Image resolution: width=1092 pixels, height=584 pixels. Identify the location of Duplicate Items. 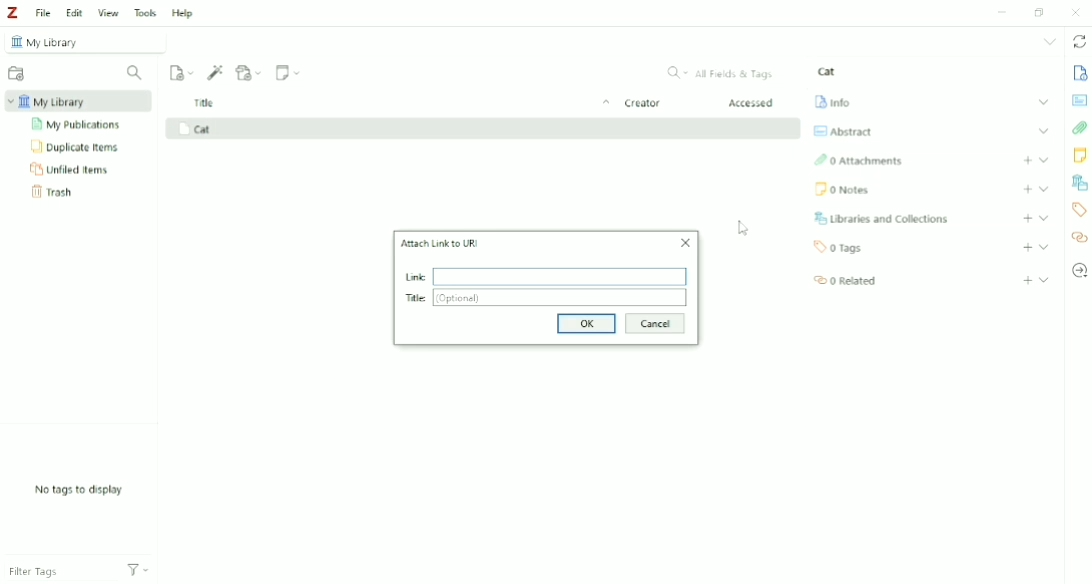
(76, 146).